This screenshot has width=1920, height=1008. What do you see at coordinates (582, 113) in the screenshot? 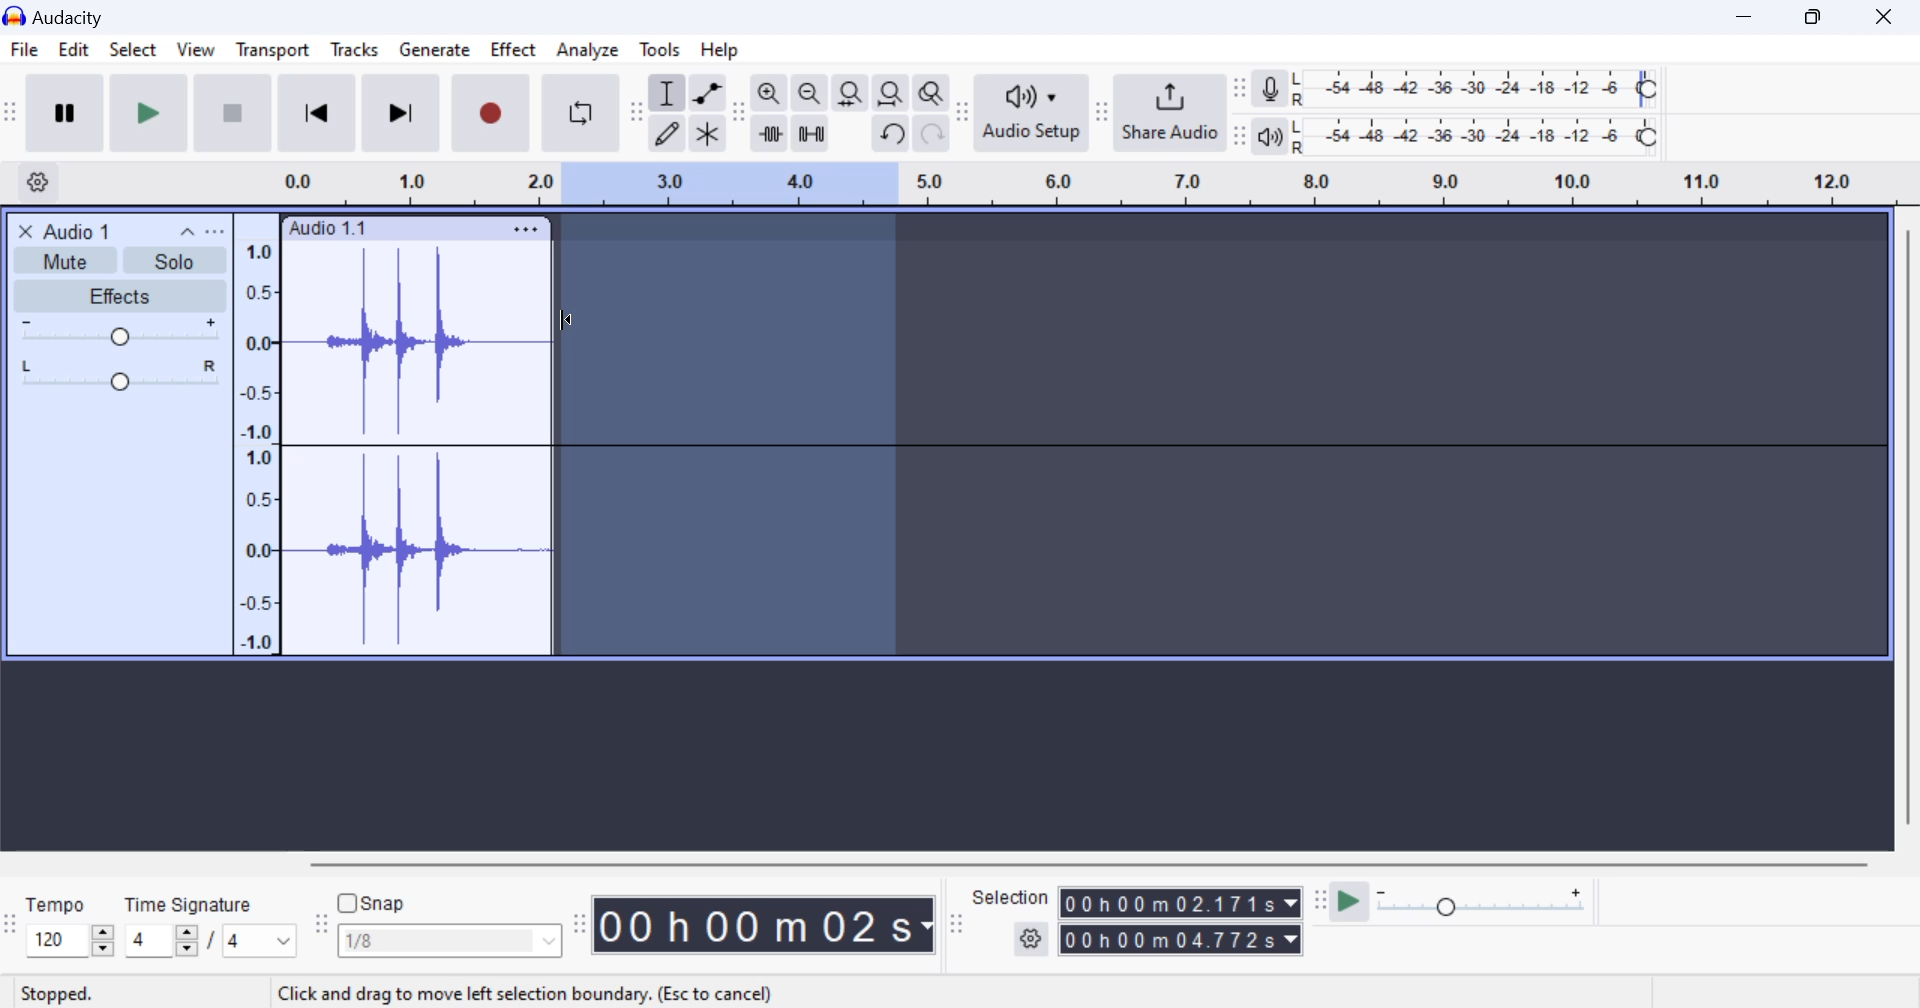
I see `Enable Looping` at bounding box center [582, 113].